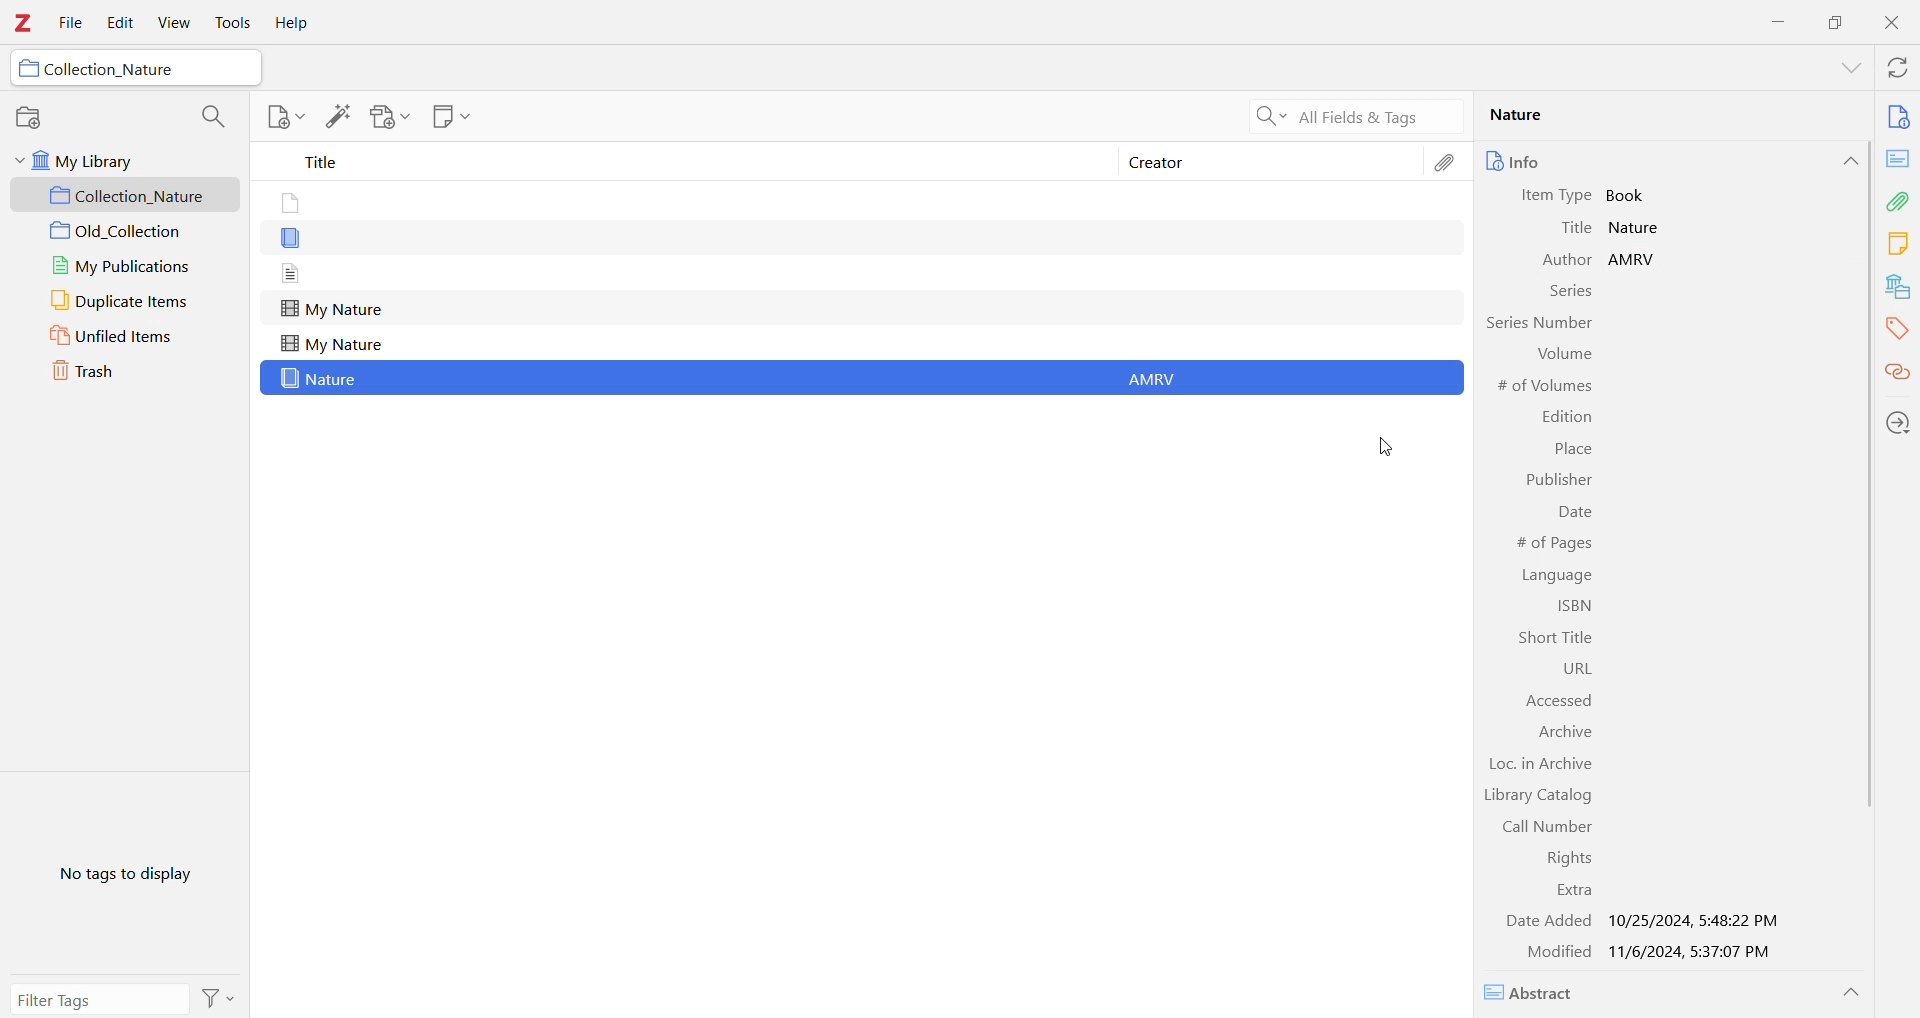  Describe the element at coordinates (1569, 294) in the screenshot. I see `Series` at that location.